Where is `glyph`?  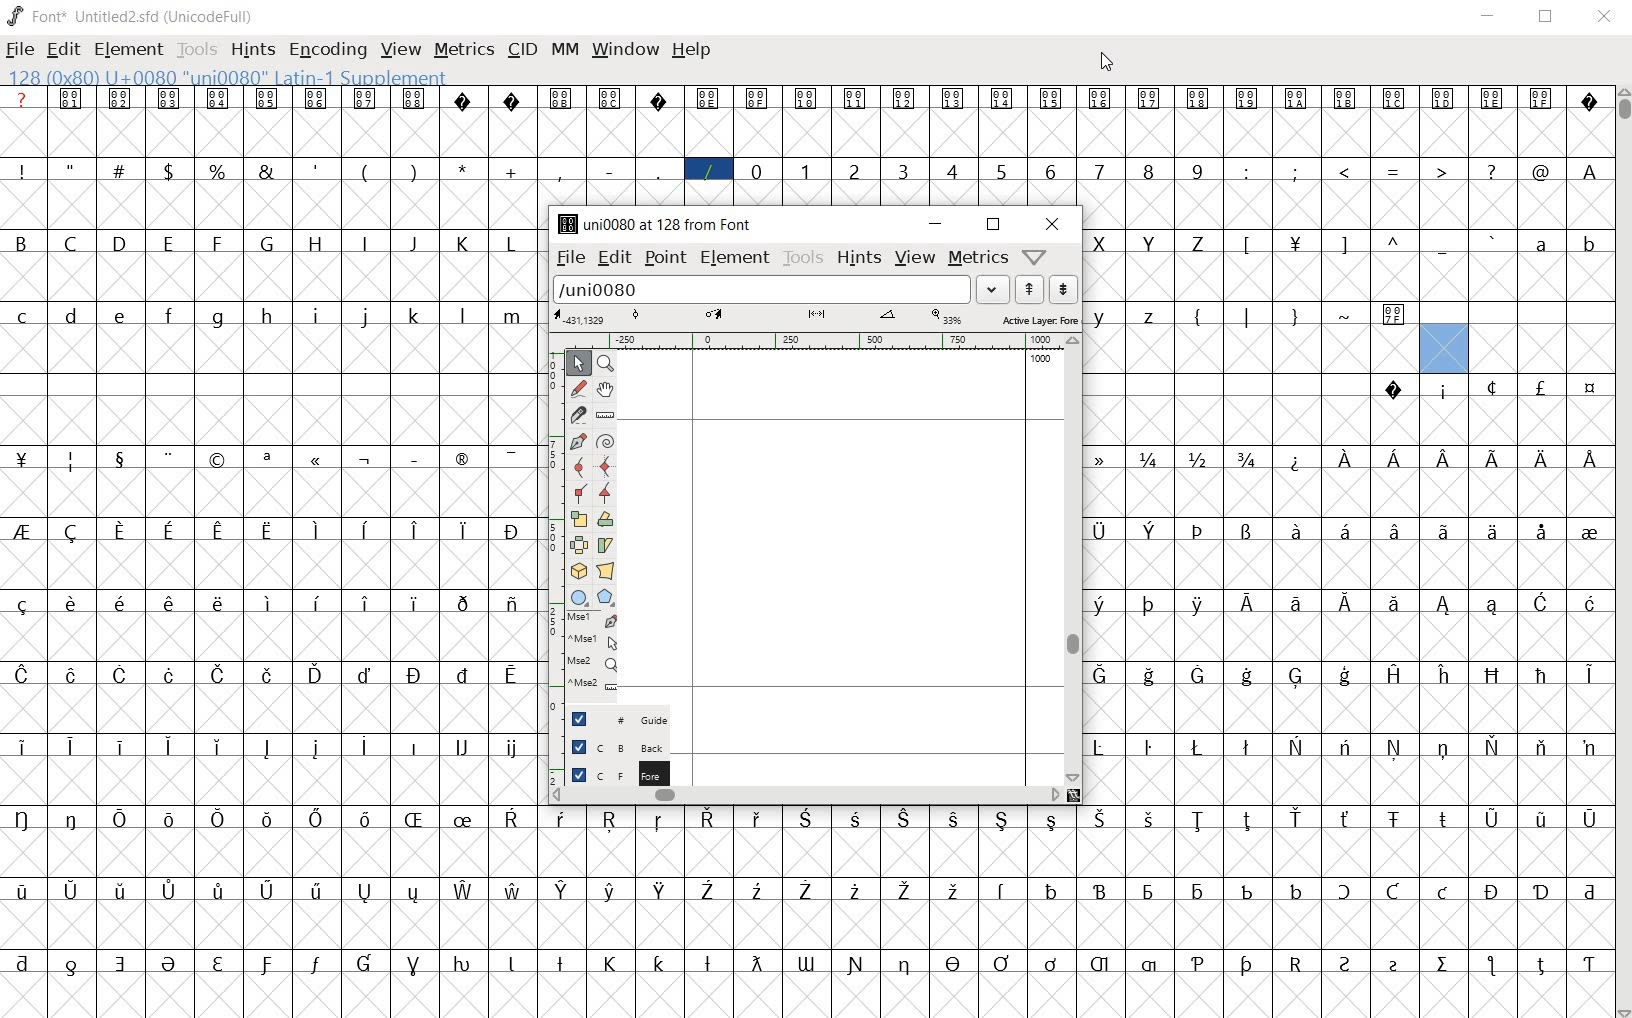
glyph is located at coordinates (1148, 171).